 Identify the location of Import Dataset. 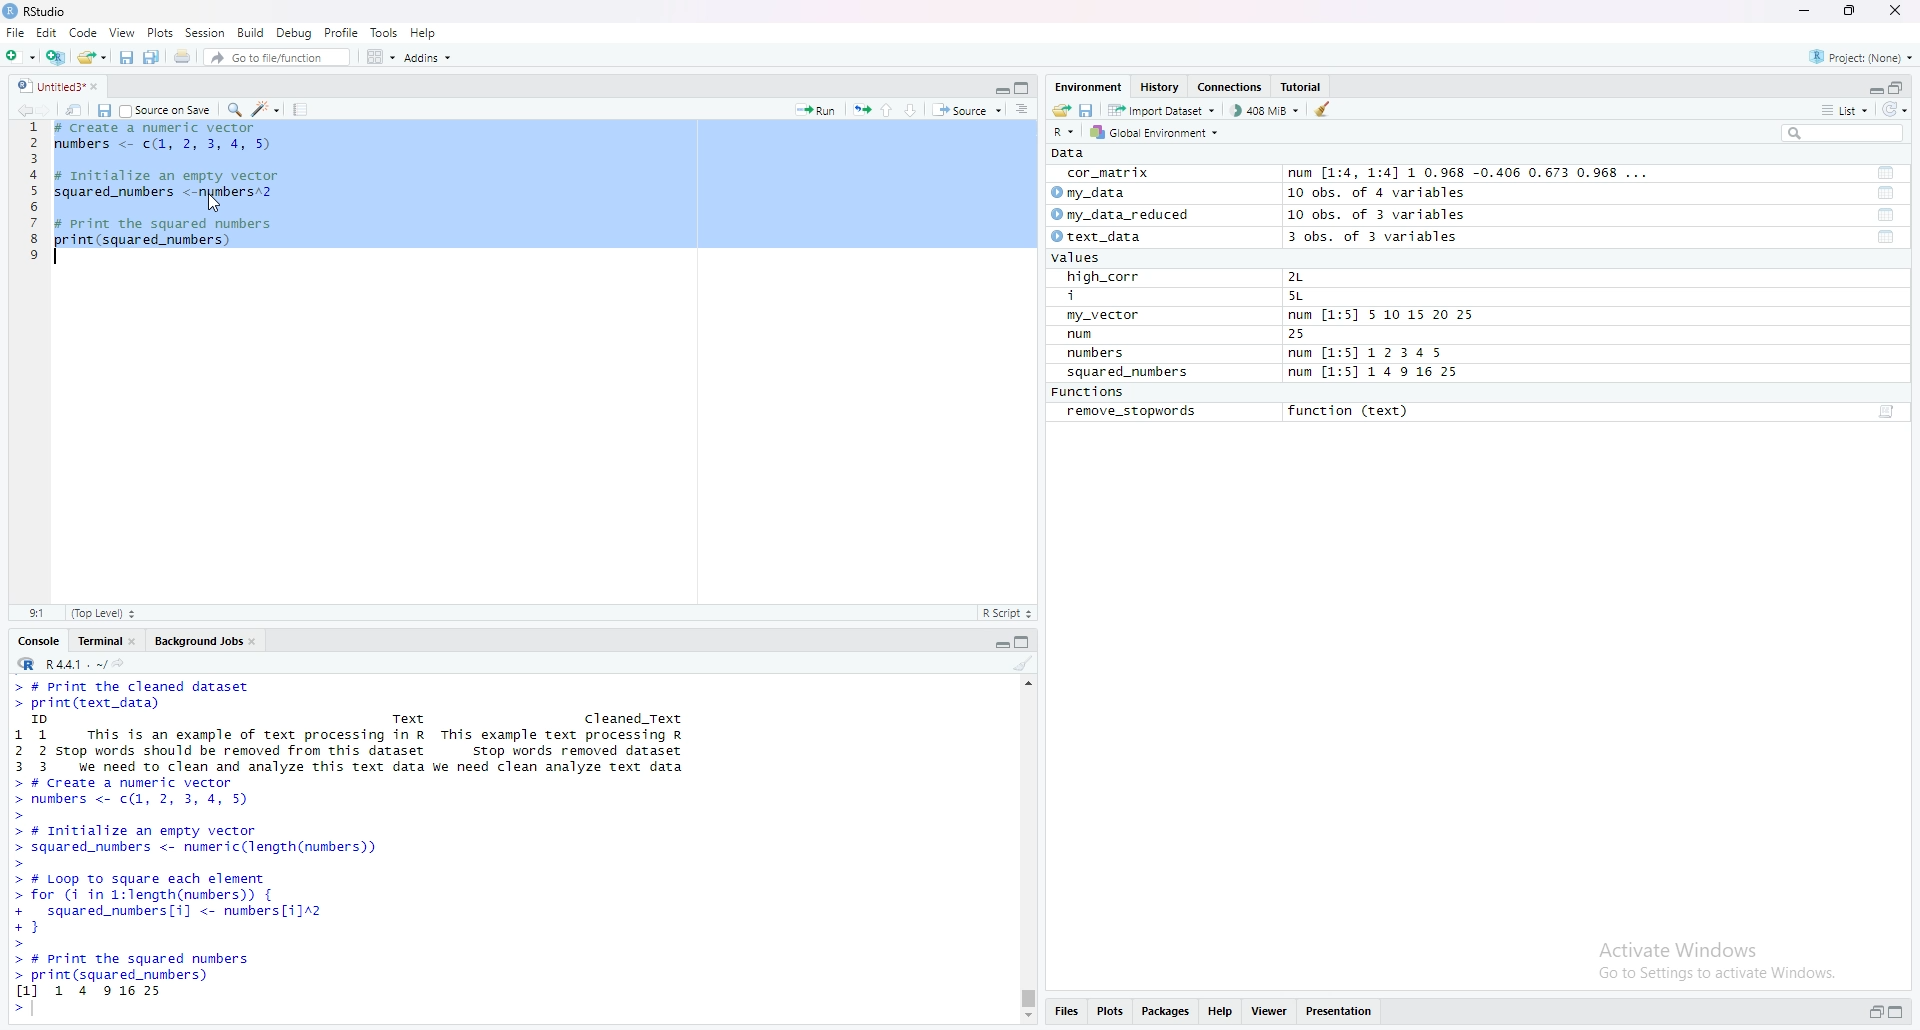
(1161, 109).